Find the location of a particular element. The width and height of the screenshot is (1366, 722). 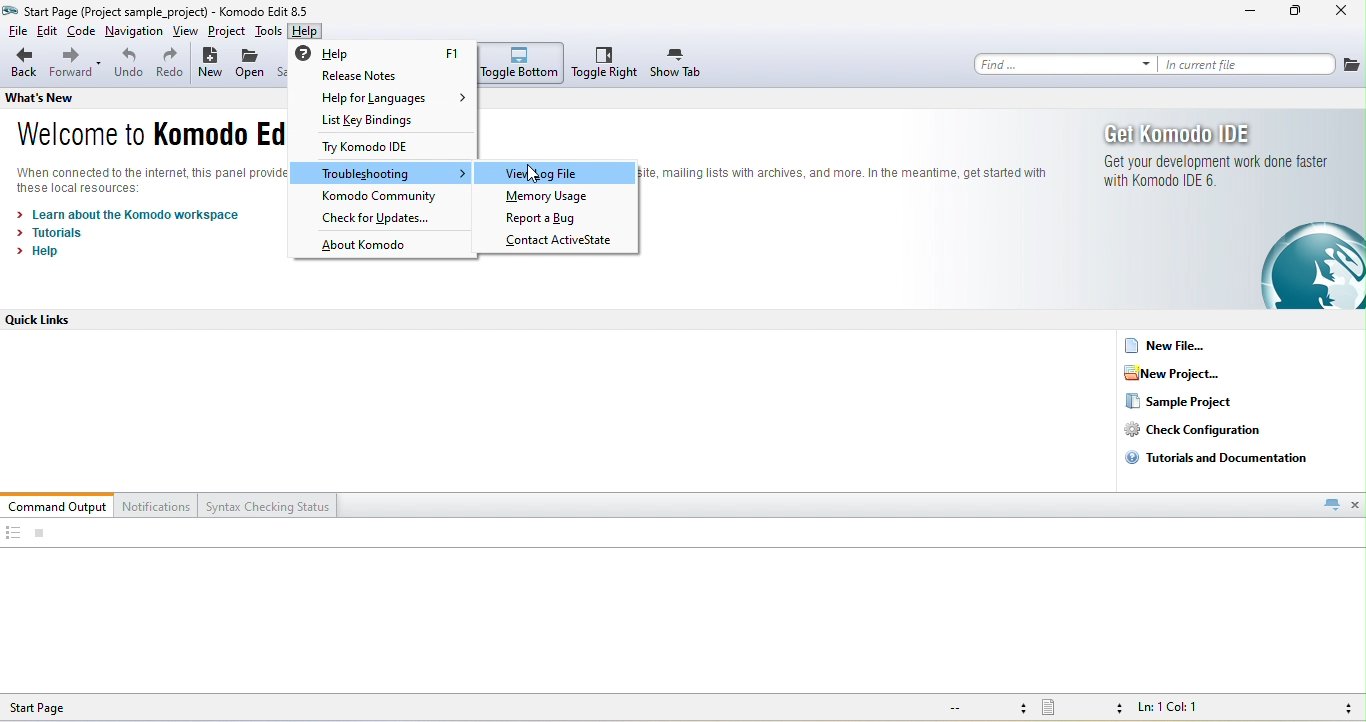

close is located at coordinates (1356, 504).